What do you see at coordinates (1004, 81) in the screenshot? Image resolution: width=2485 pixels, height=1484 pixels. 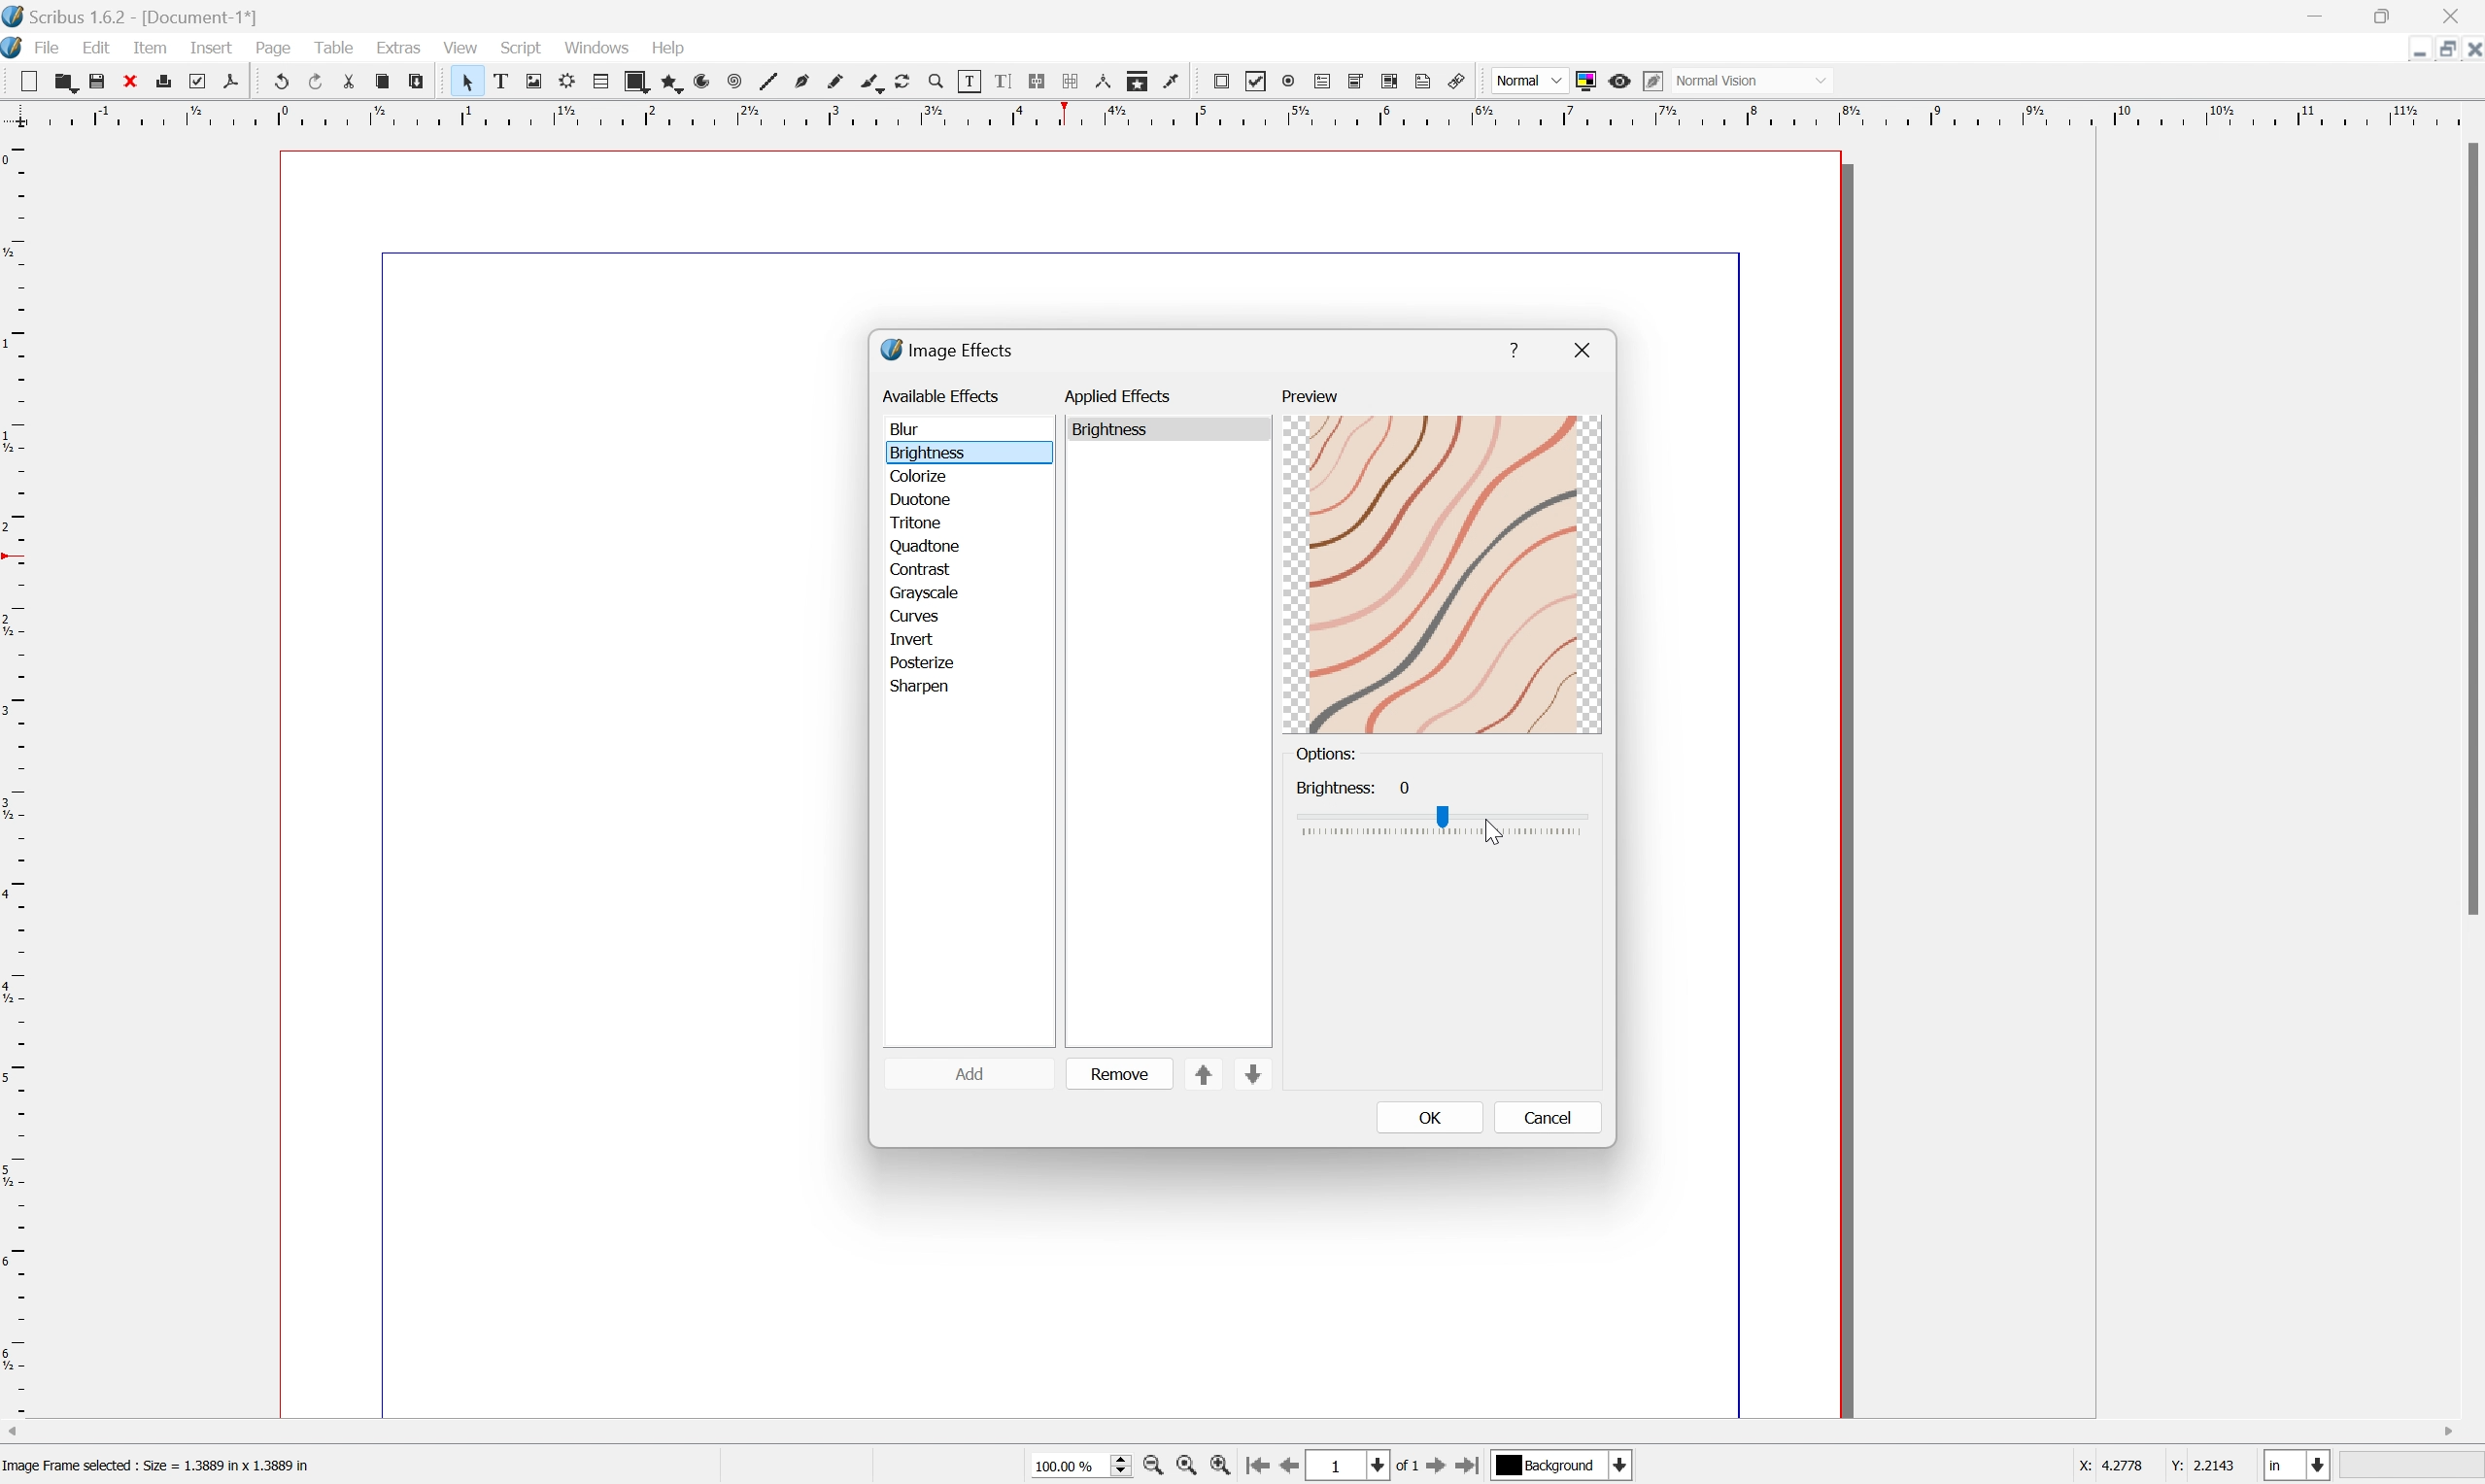 I see `Edit text with story editor` at bounding box center [1004, 81].